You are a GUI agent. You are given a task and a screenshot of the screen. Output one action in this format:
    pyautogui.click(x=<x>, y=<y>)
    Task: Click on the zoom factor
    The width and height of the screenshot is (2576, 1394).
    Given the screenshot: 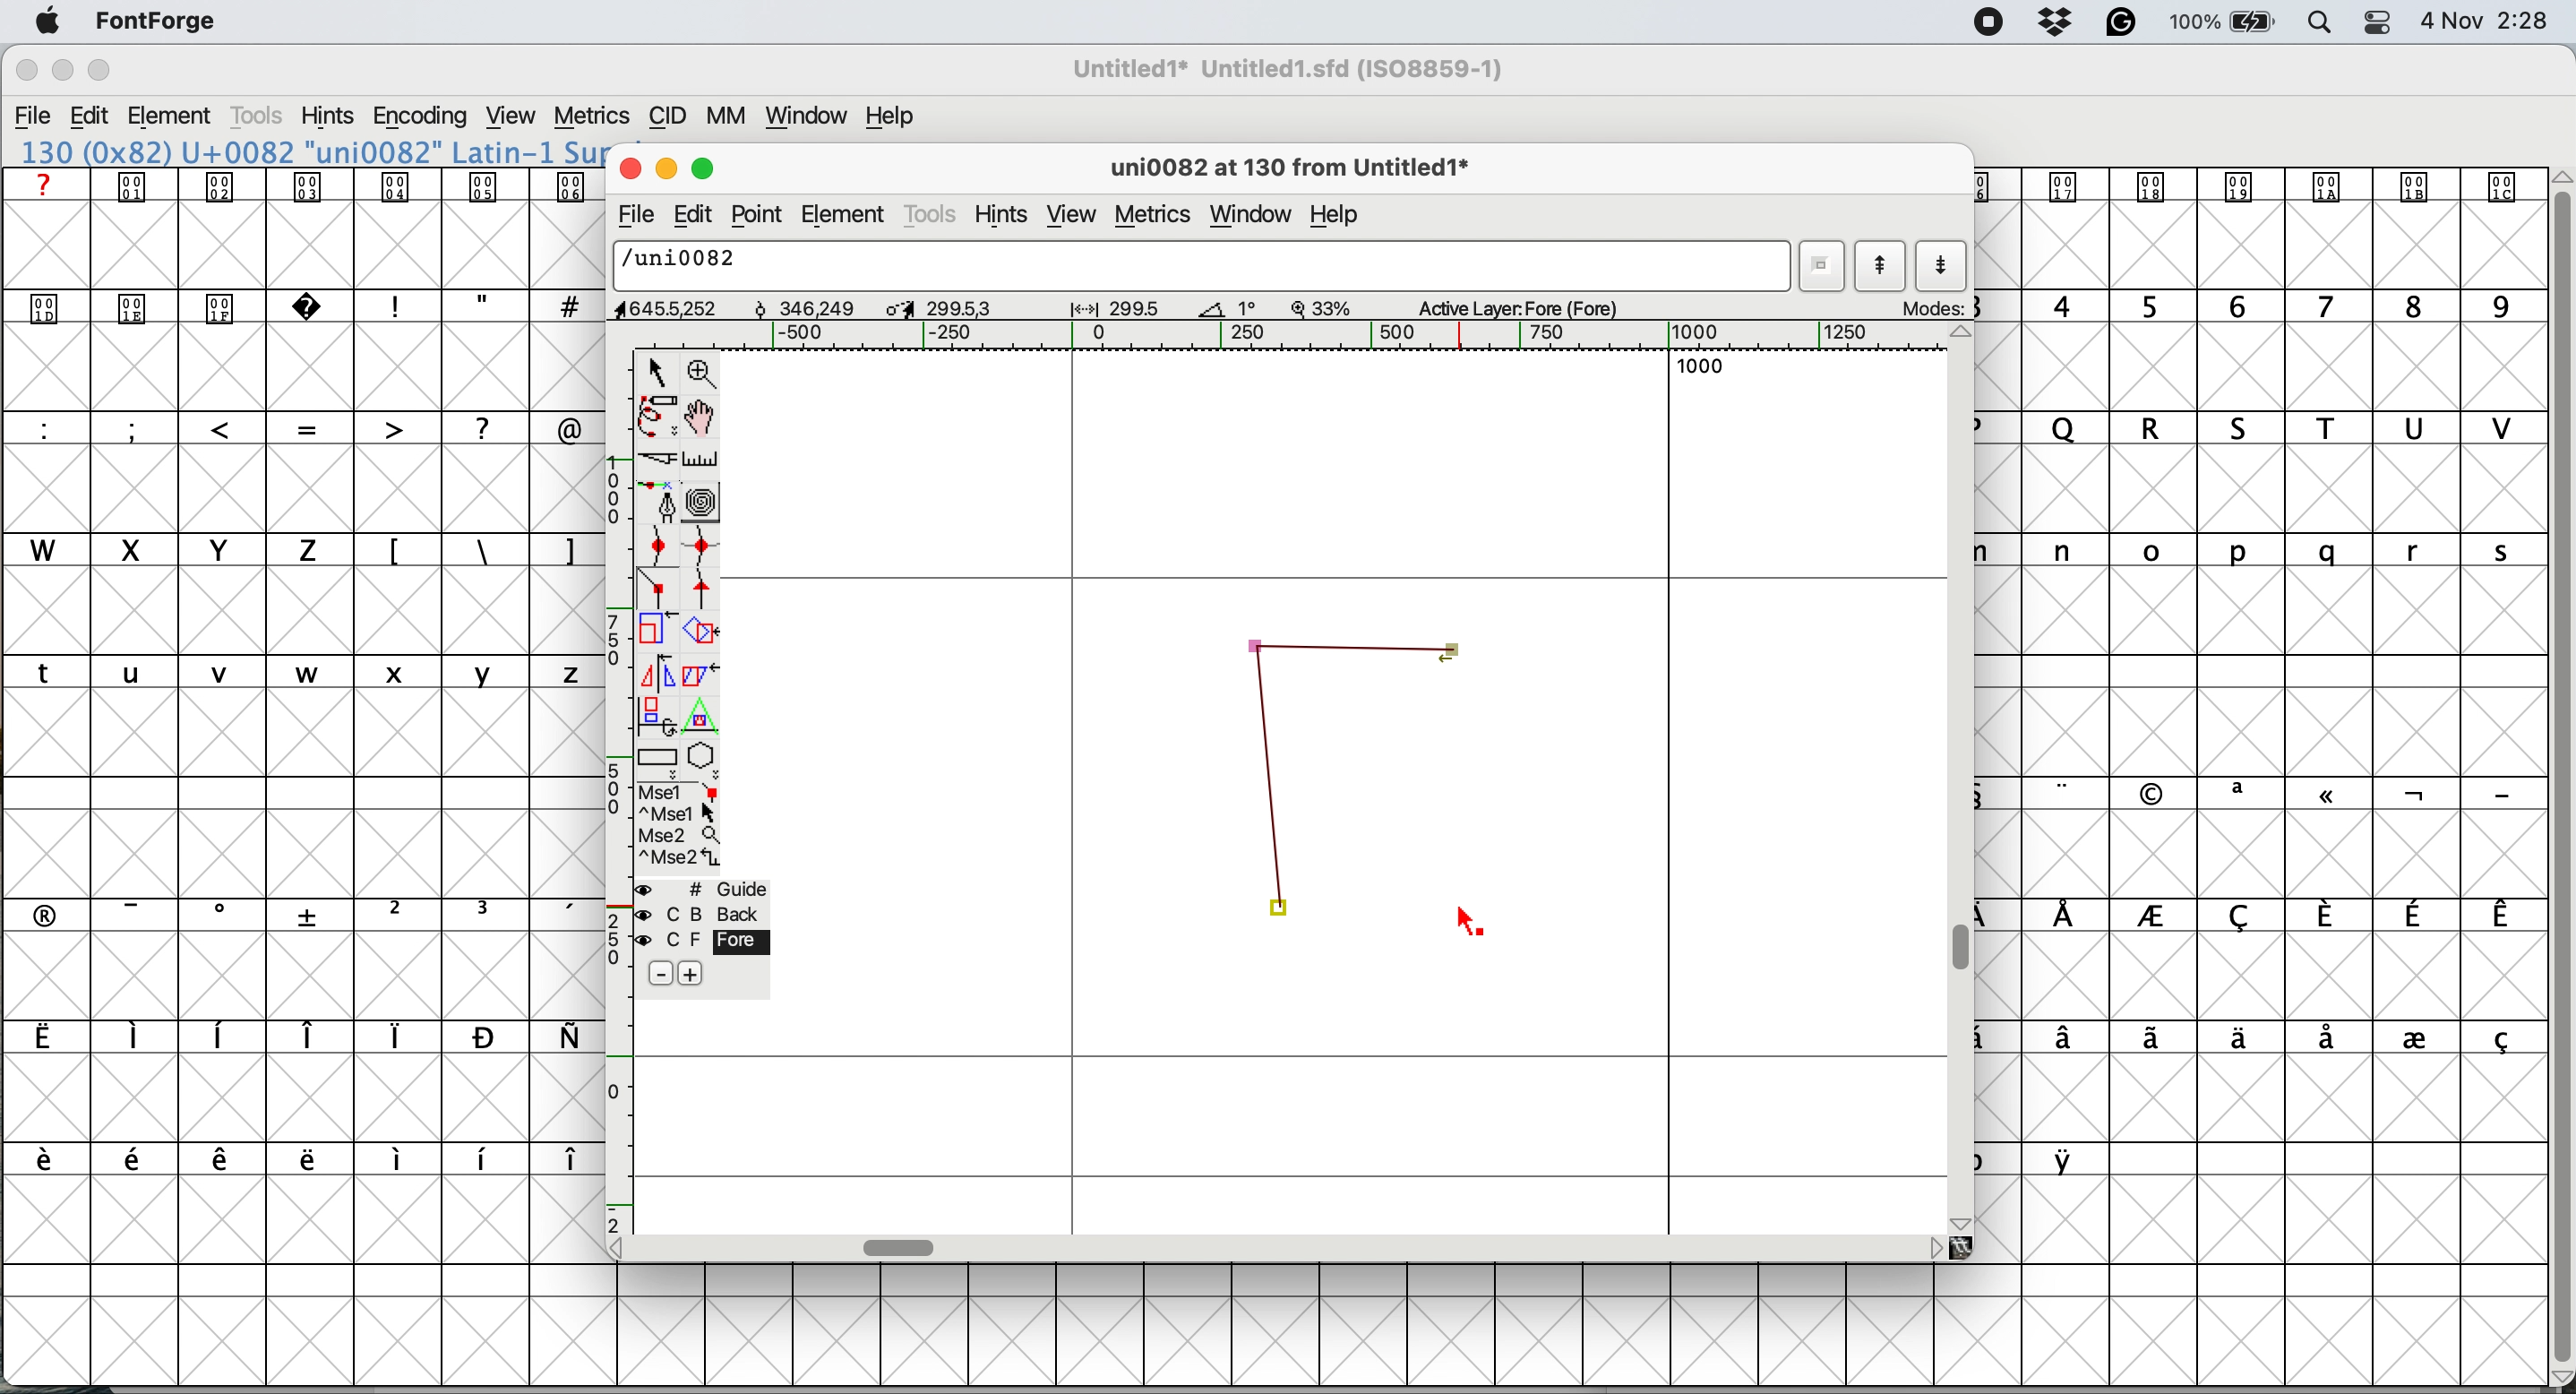 What is the action you would take?
    pyautogui.click(x=1322, y=308)
    